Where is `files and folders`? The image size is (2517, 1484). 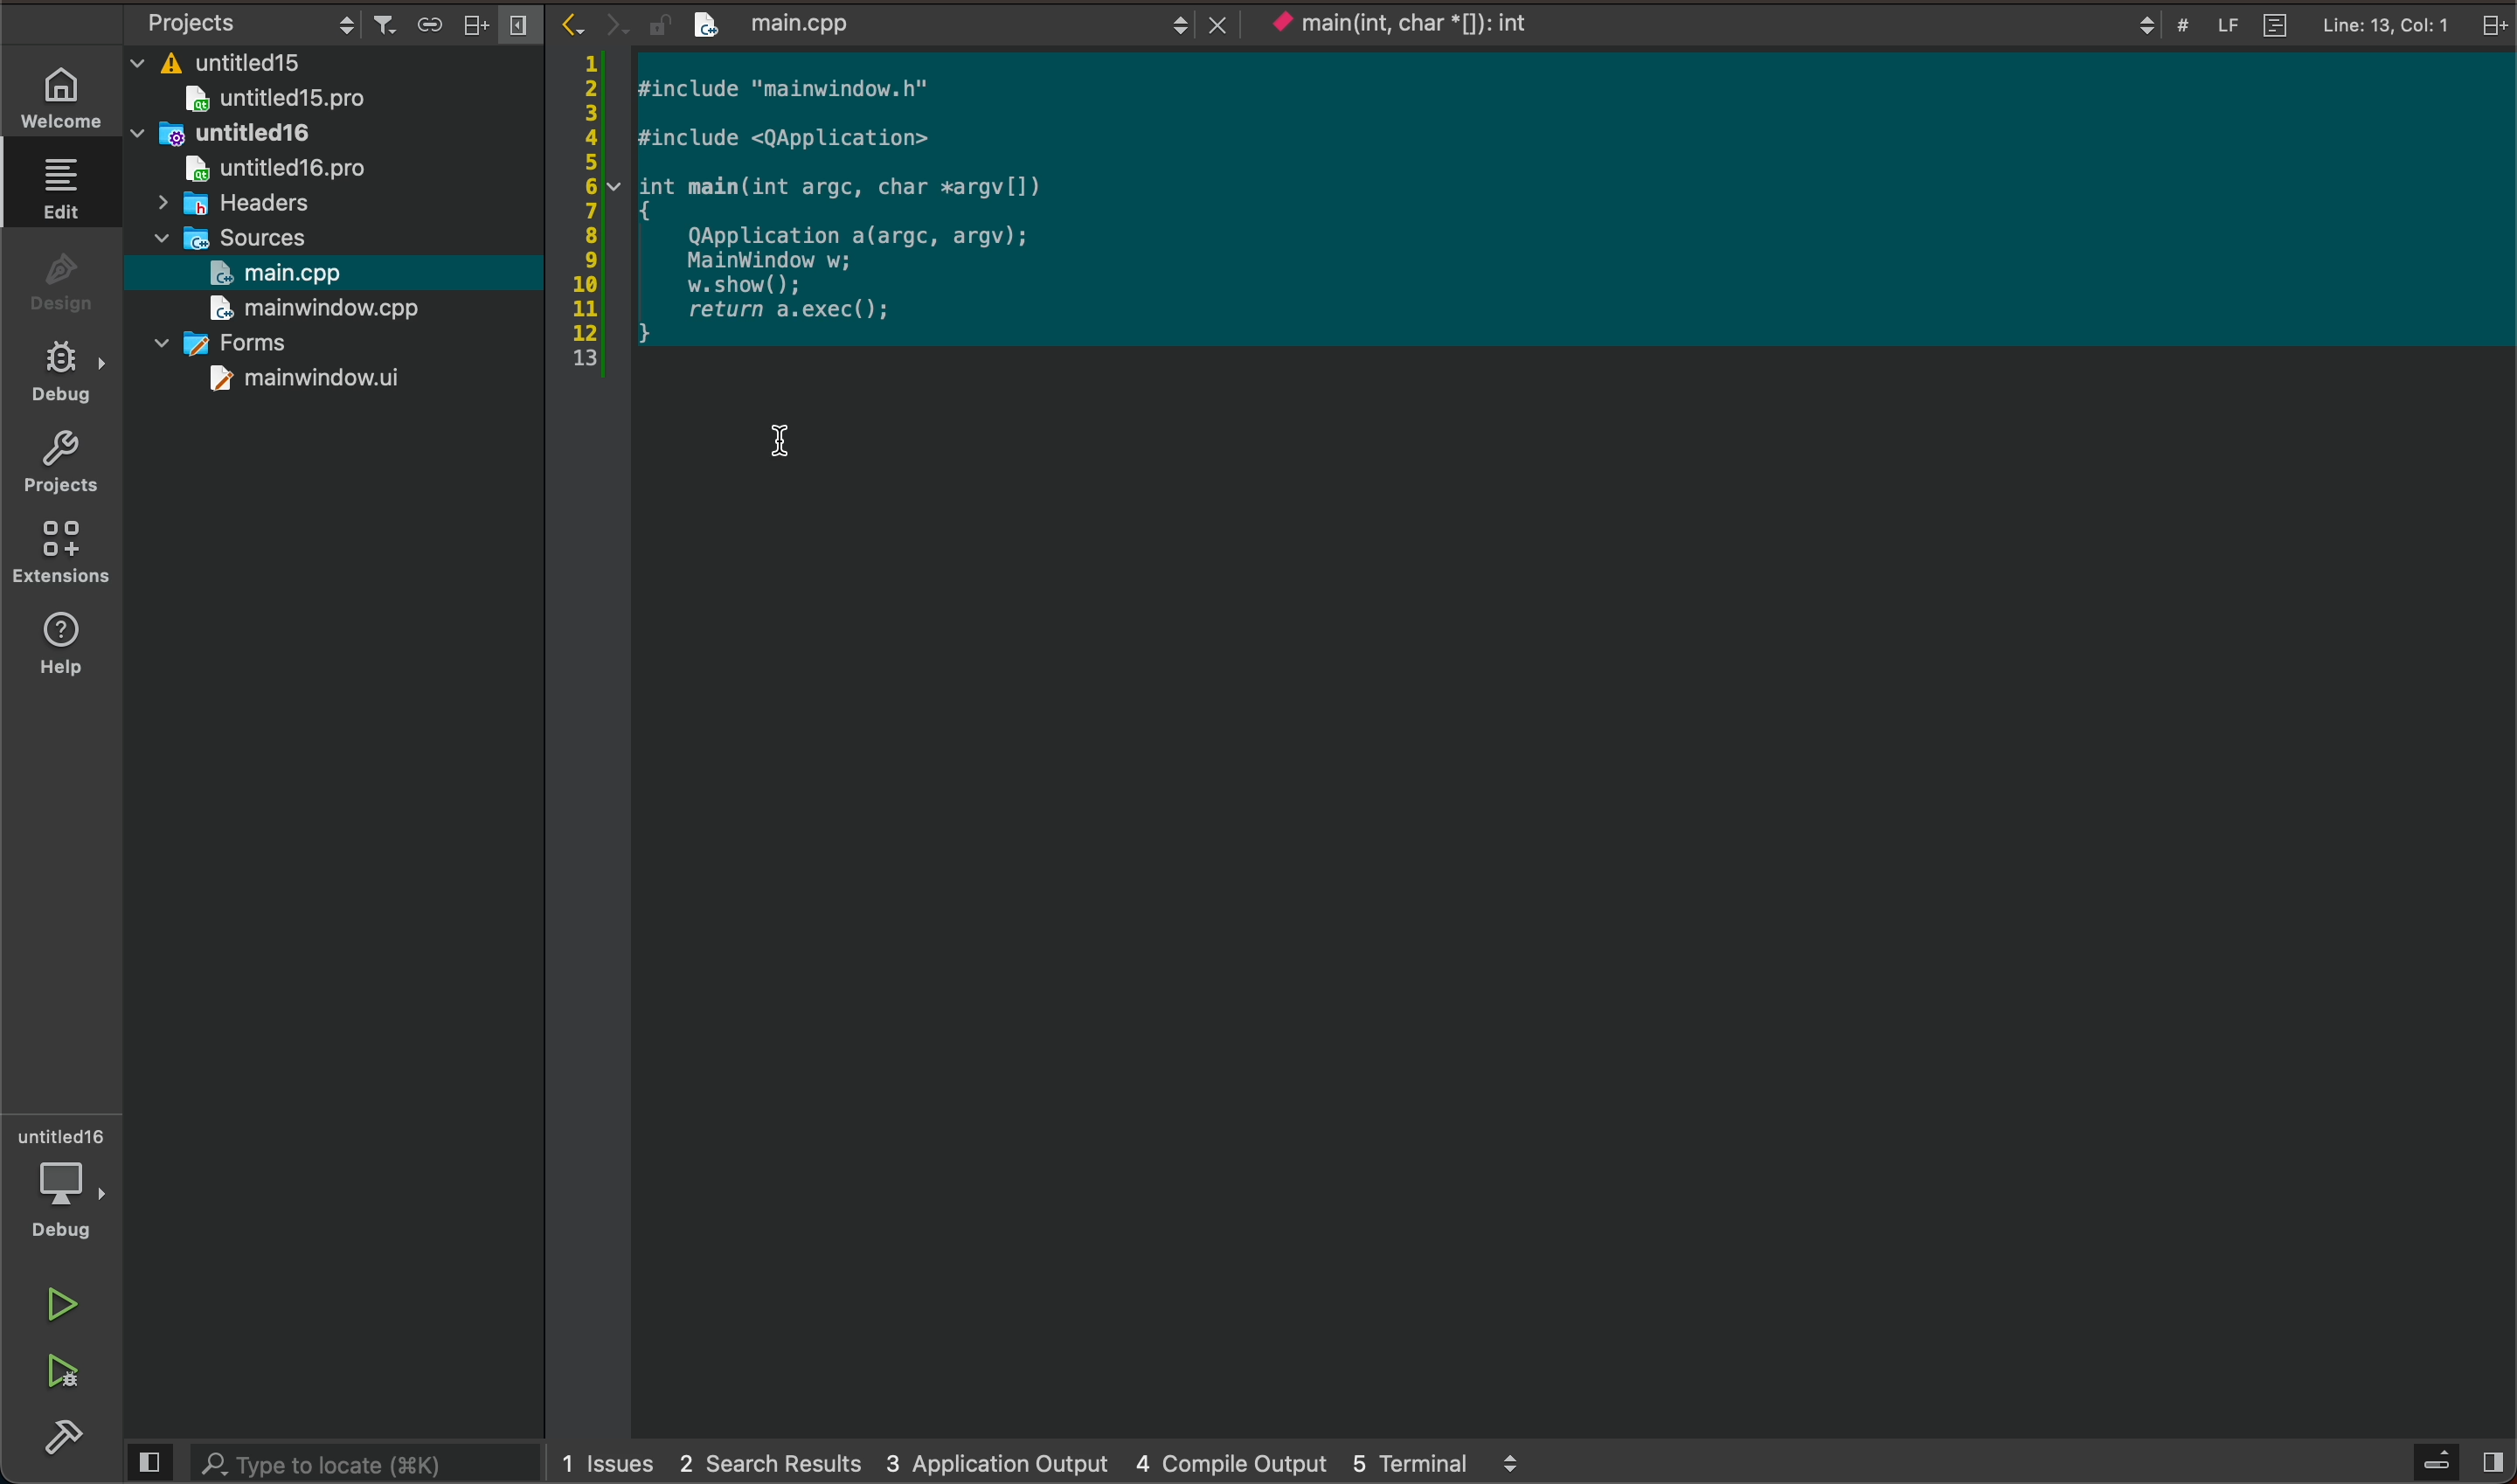
files and folders is located at coordinates (340, 59).